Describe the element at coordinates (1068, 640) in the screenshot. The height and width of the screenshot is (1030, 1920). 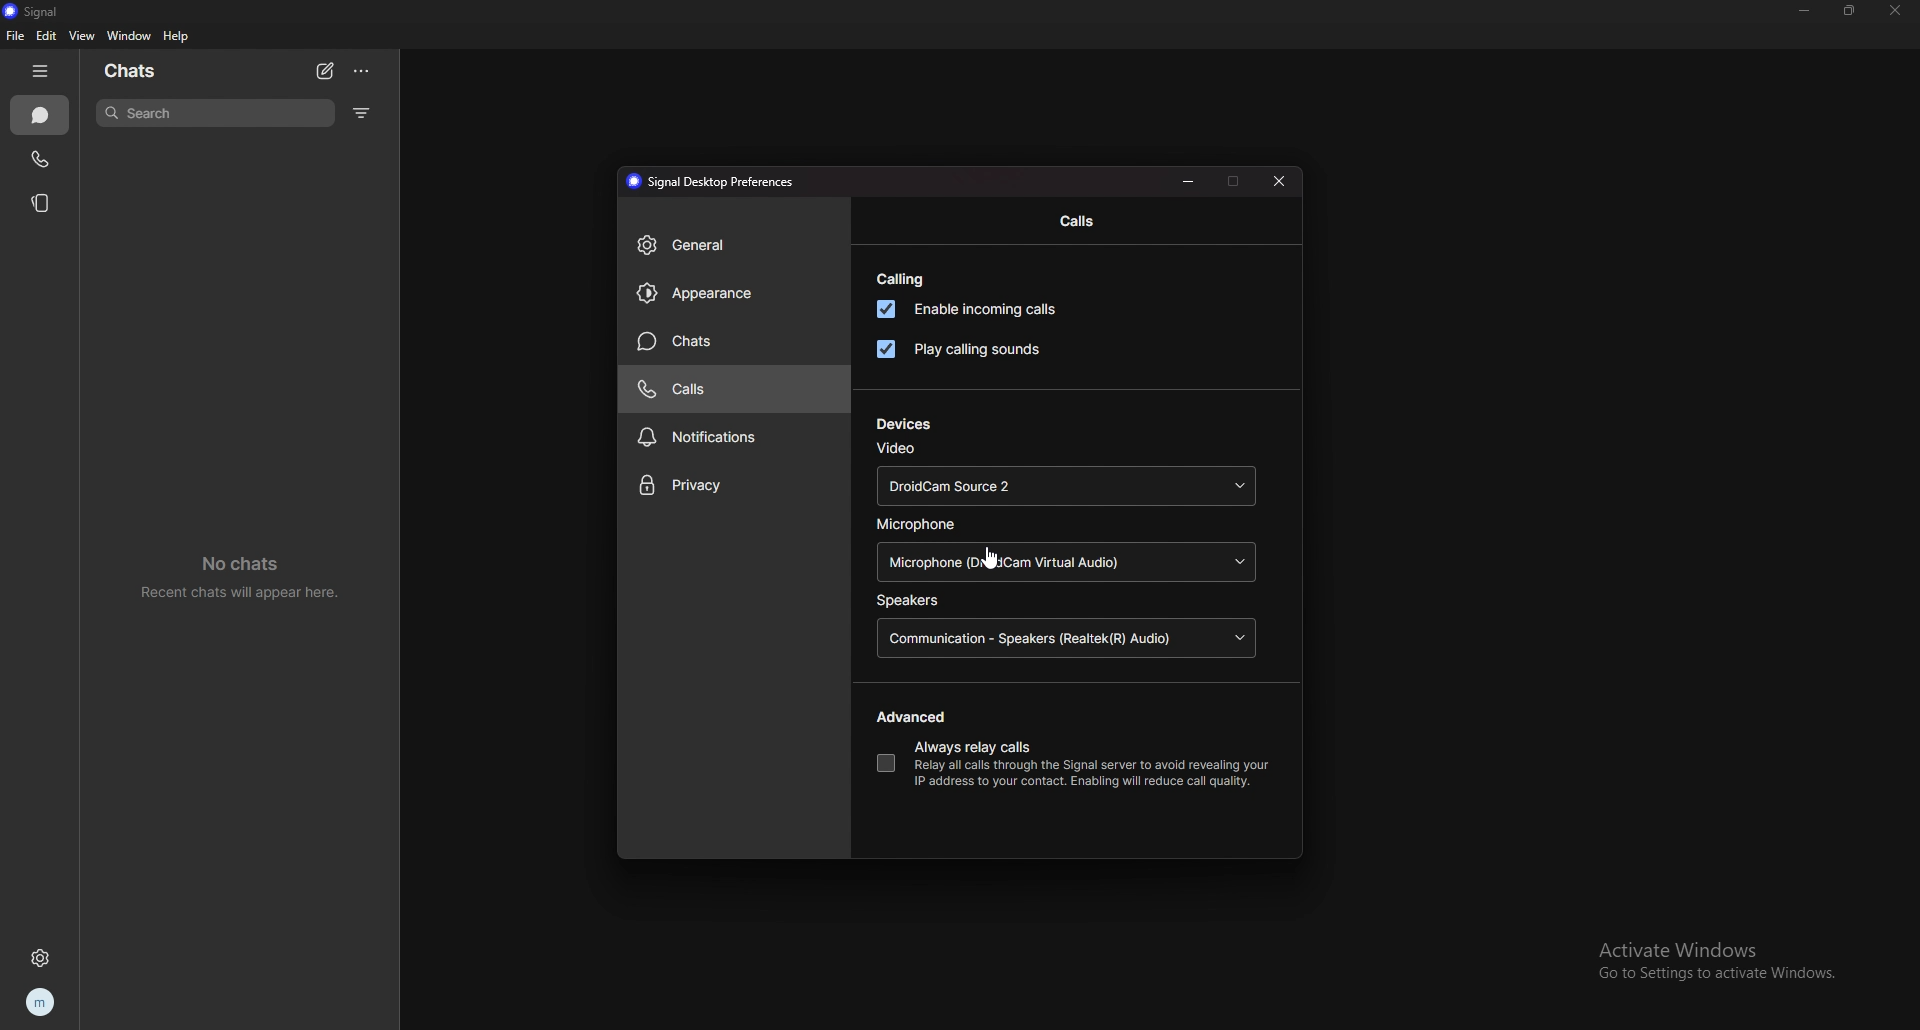
I see `speaker source` at that location.